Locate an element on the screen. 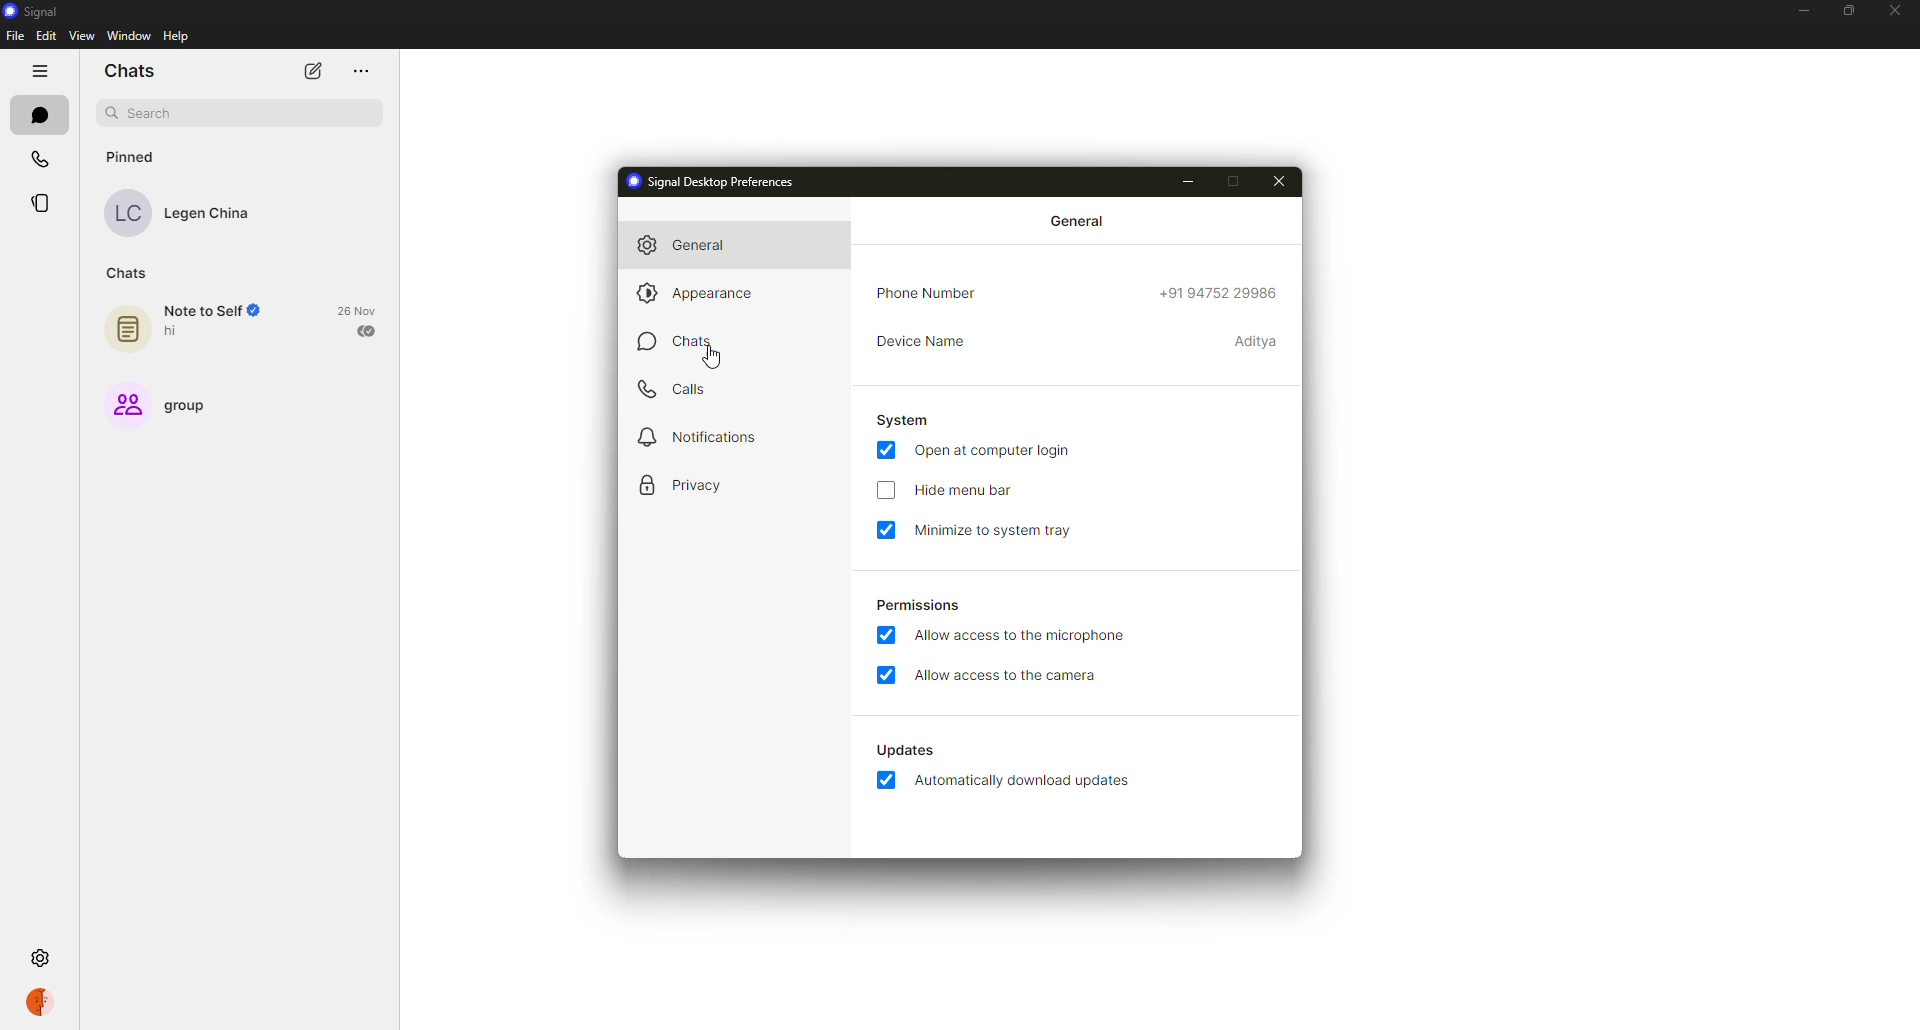  edit is located at coordinates (46, 35).